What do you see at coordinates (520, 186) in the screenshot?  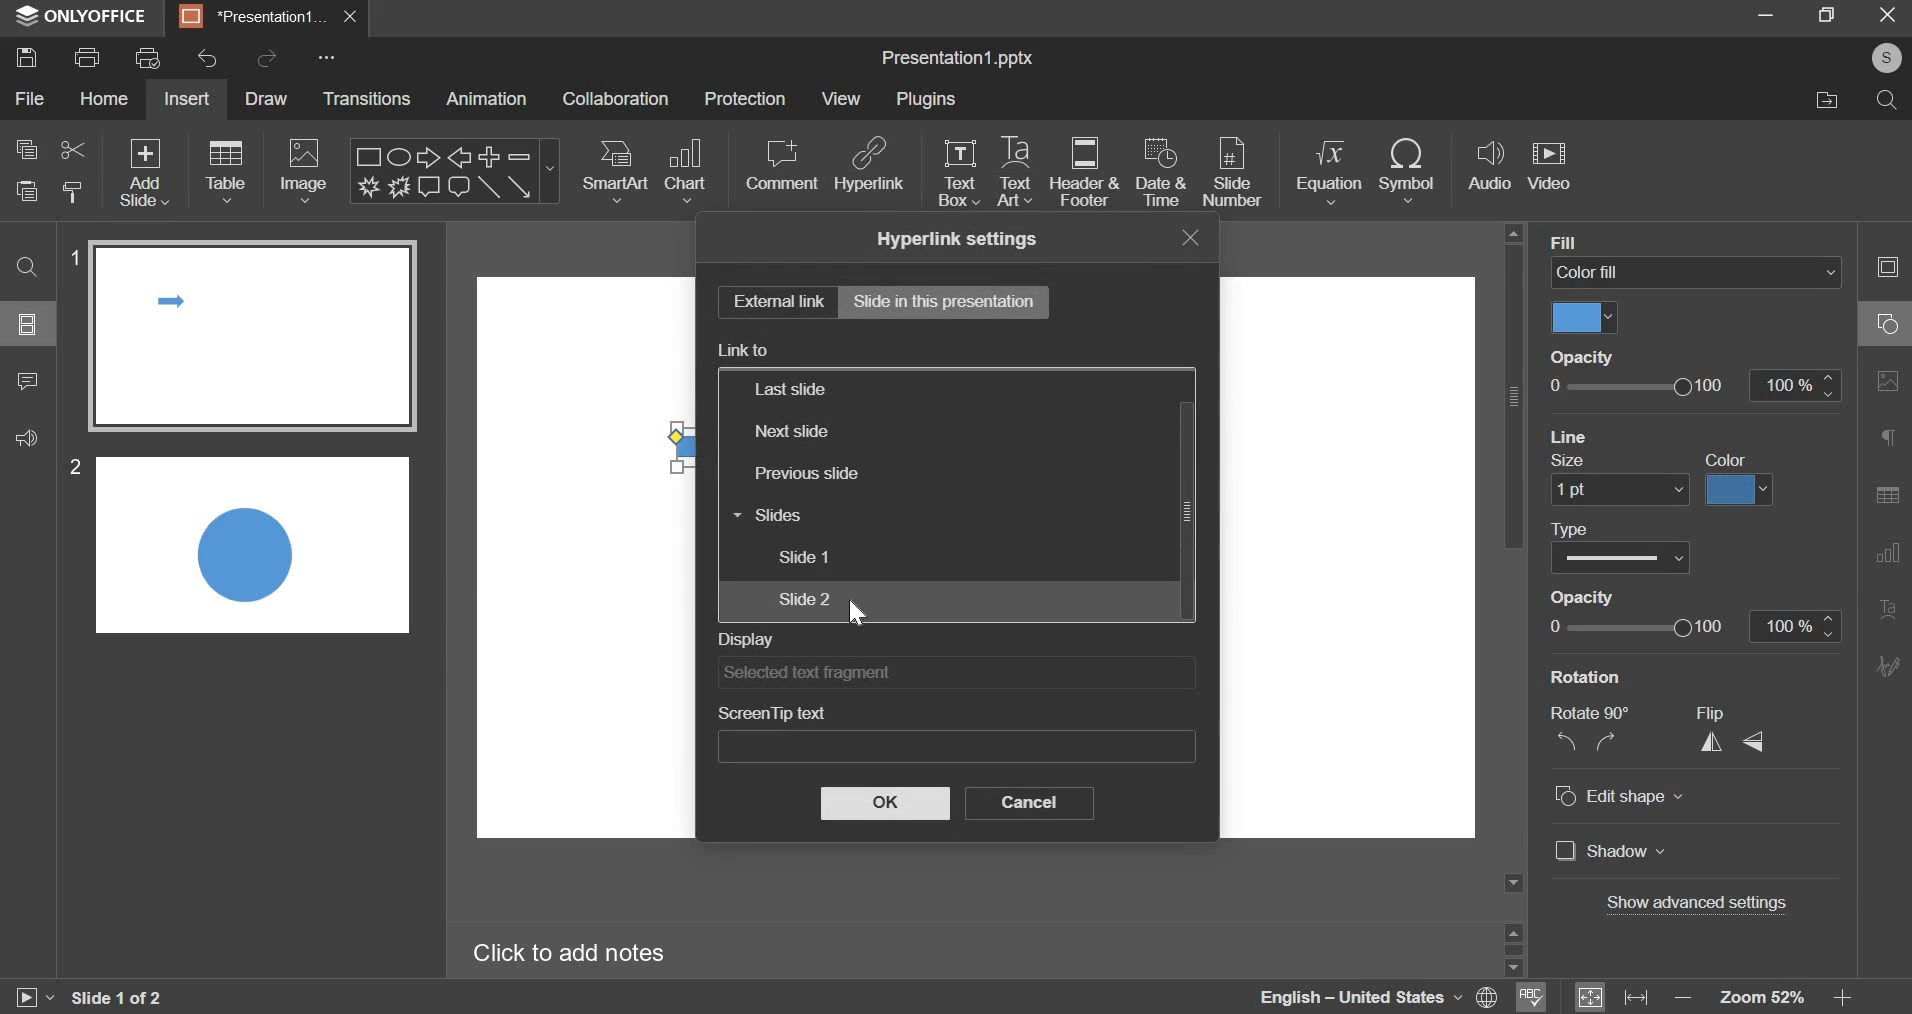 I see `Arrow` at bounding box center [520, 186].